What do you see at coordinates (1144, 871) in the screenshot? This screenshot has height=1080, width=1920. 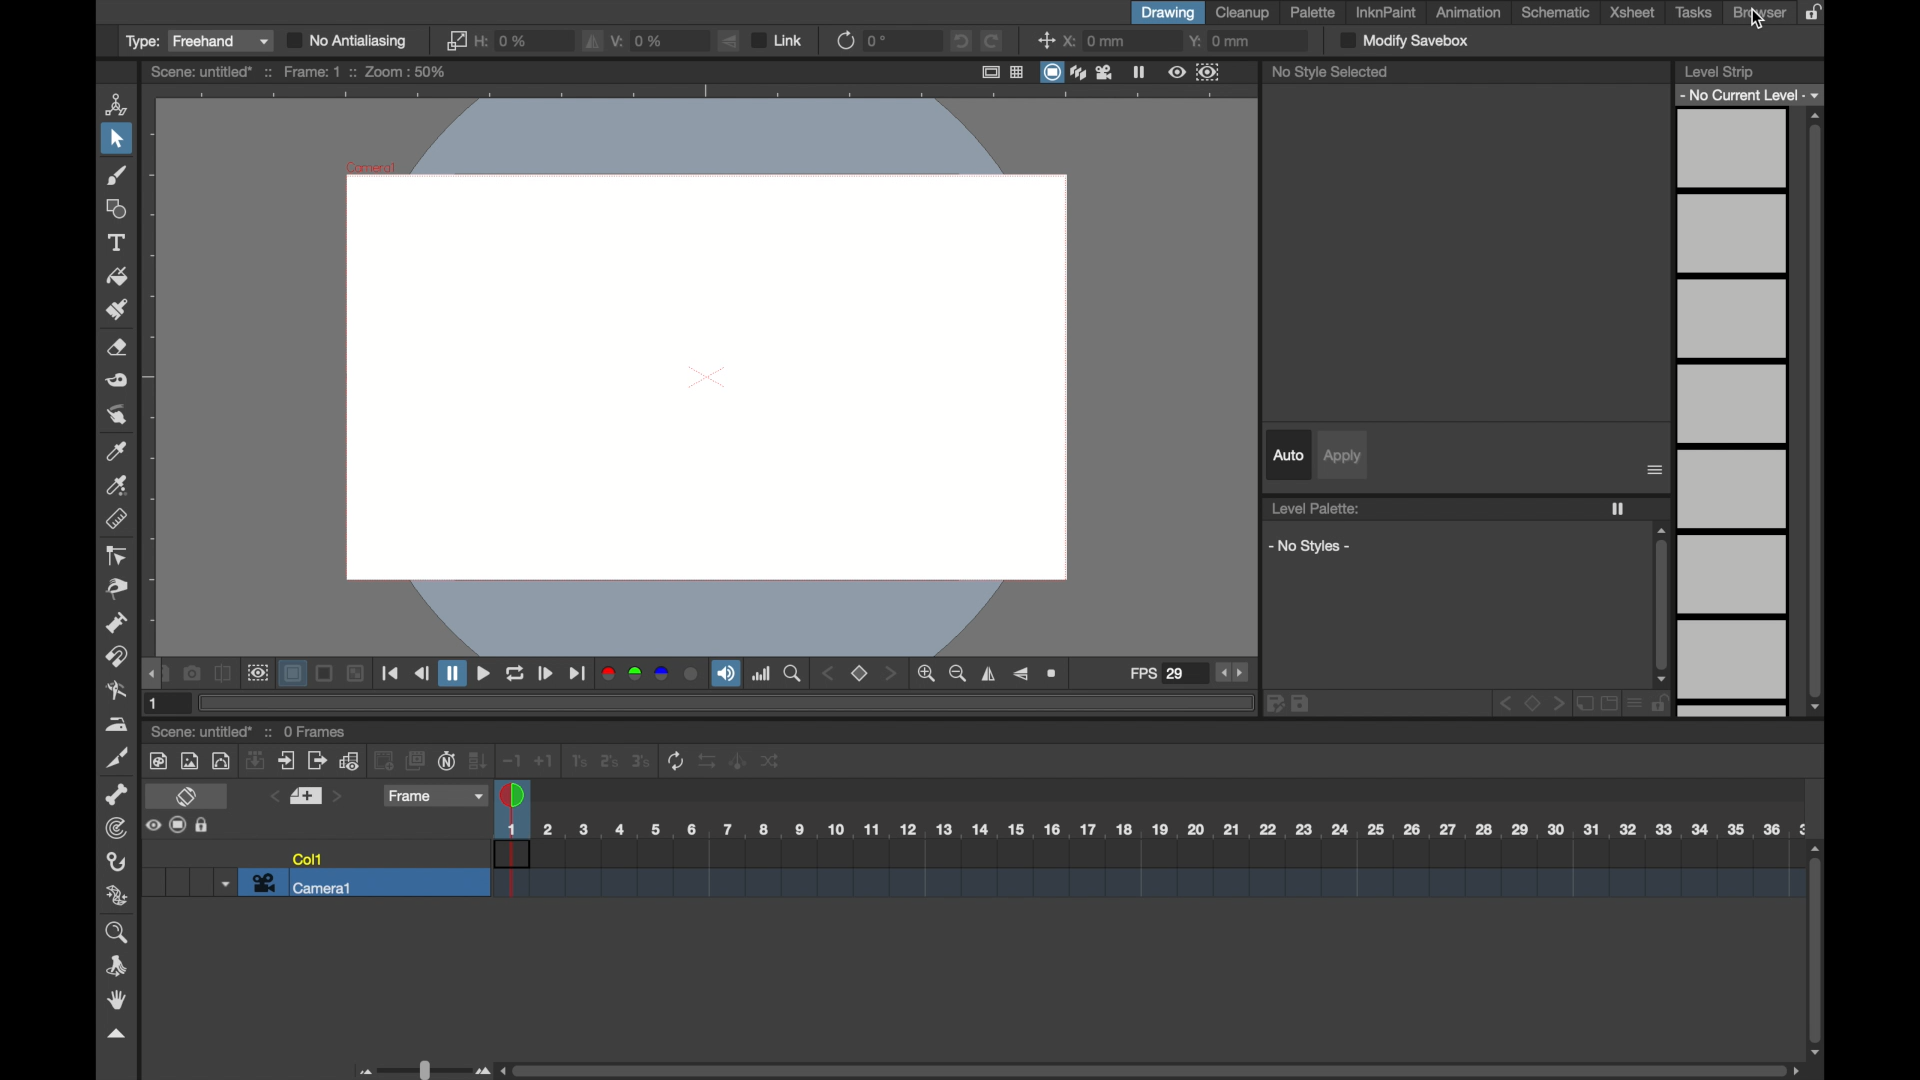 I see `scene` at bounding box center [1144, 871].